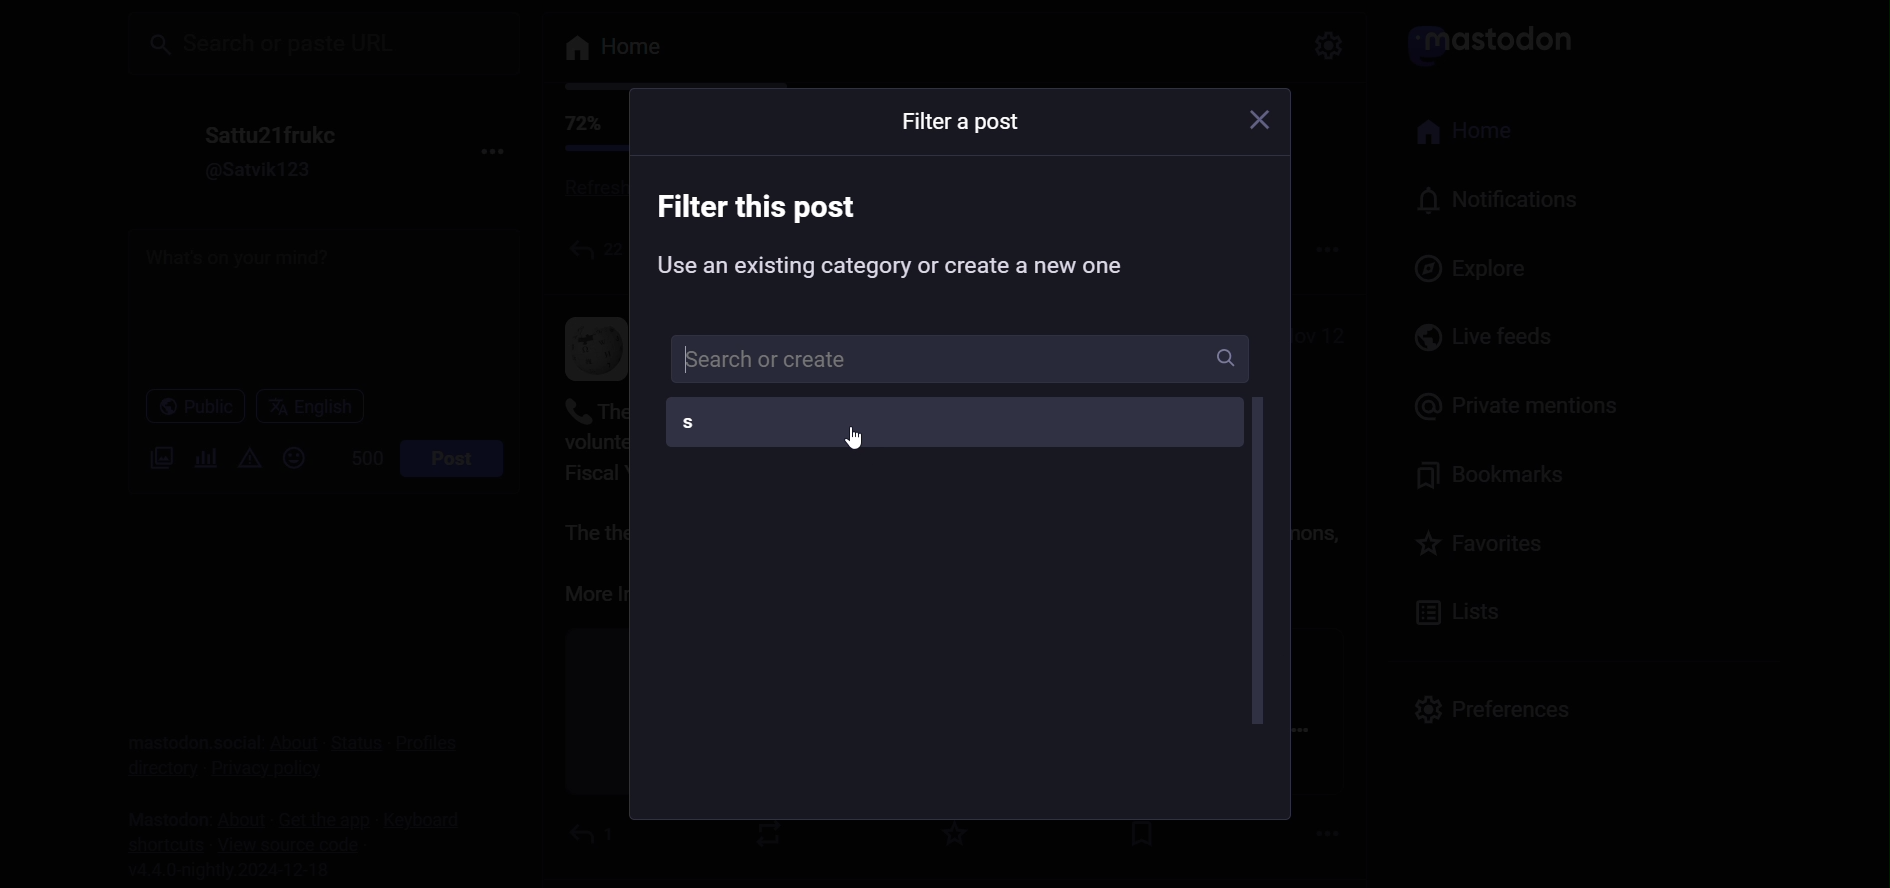 The image size is (1890, 888). I want to click on search filter, so click(964, 359).